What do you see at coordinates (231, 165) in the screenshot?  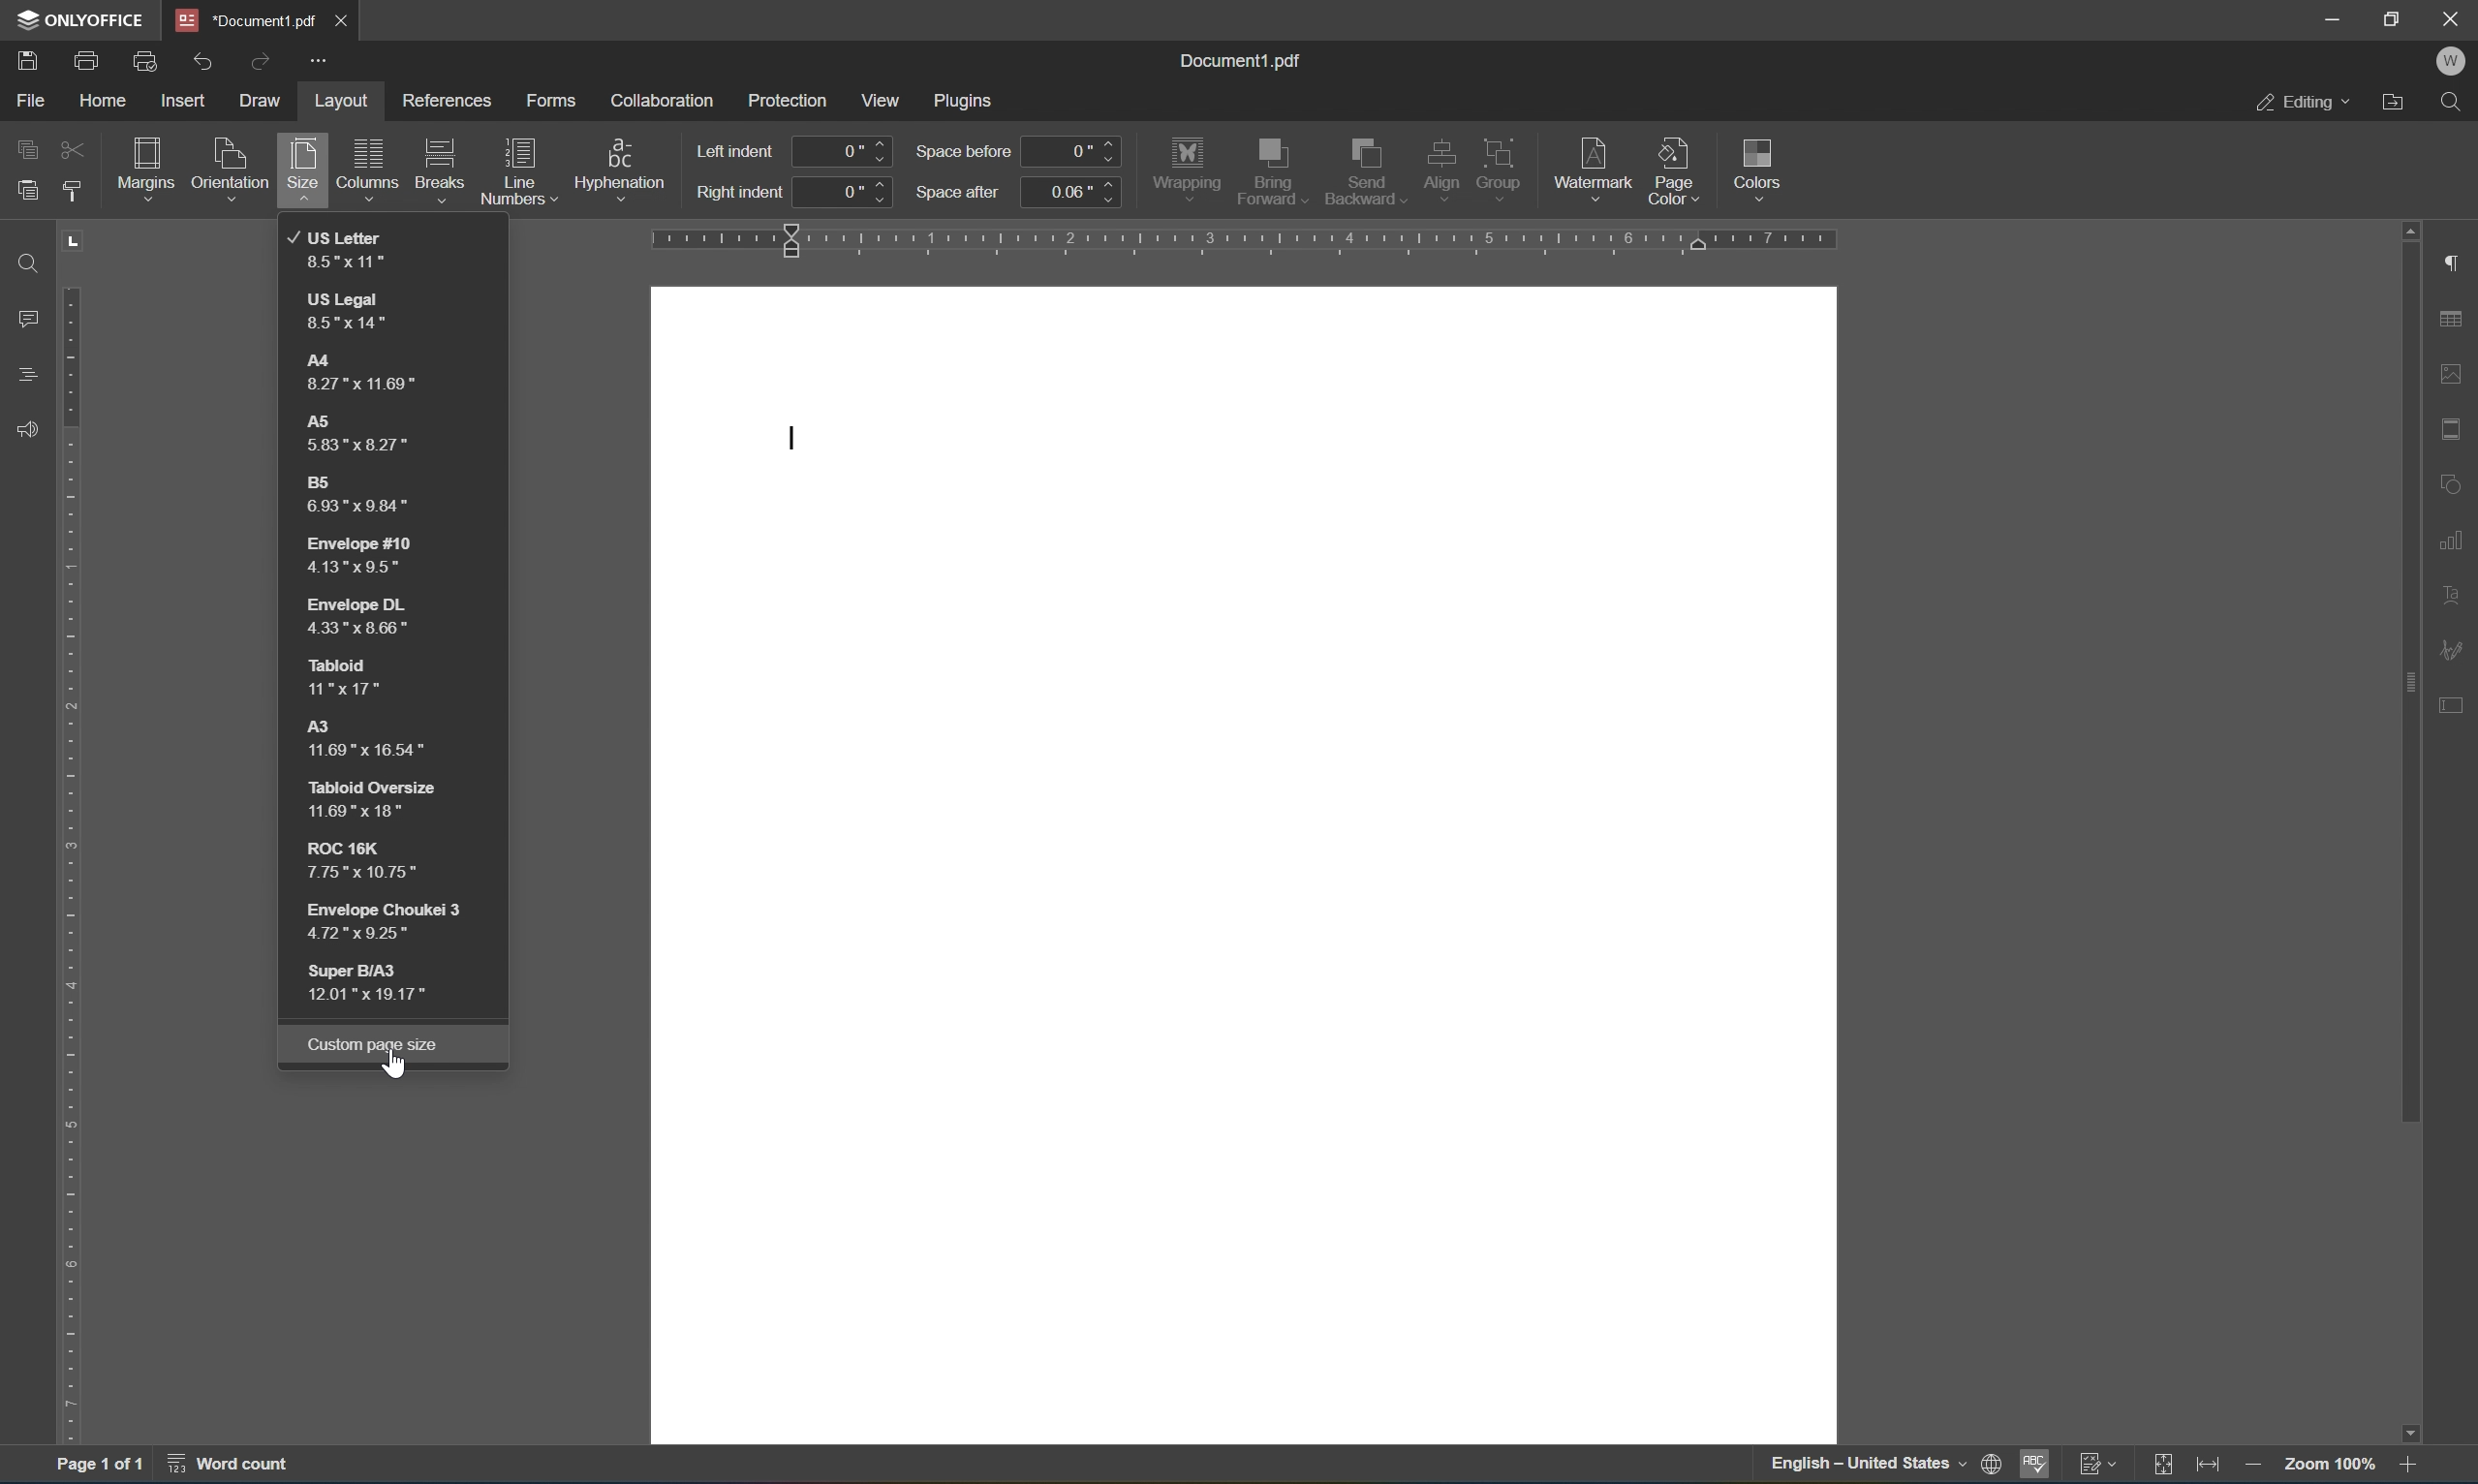 I see `orientation` at bounding box center [231, 165].